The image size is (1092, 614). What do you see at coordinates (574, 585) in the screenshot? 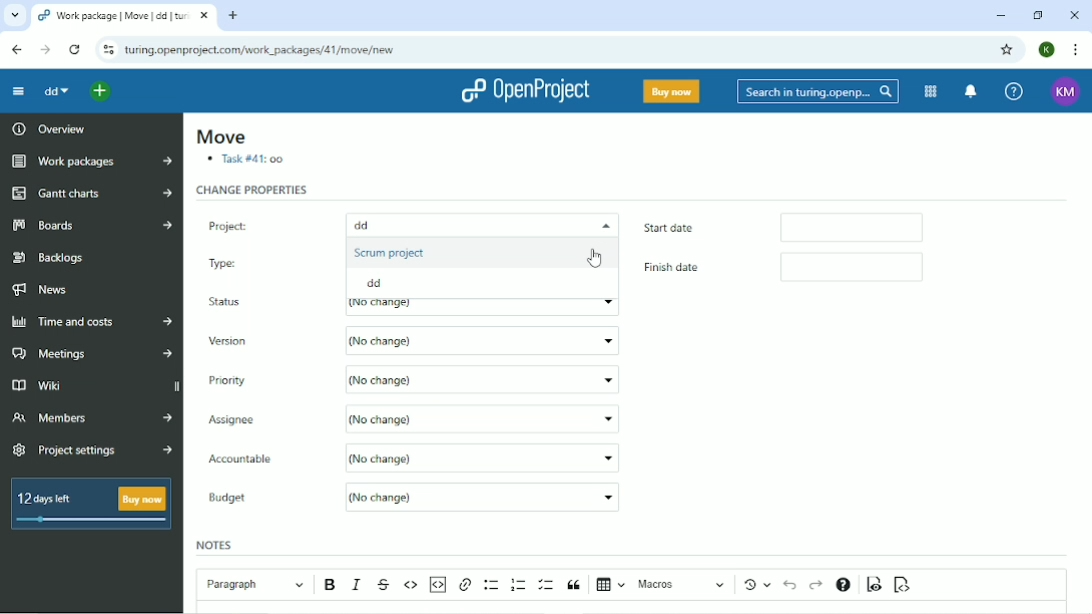
I see `Block quote` at bounding box center [574, 585].